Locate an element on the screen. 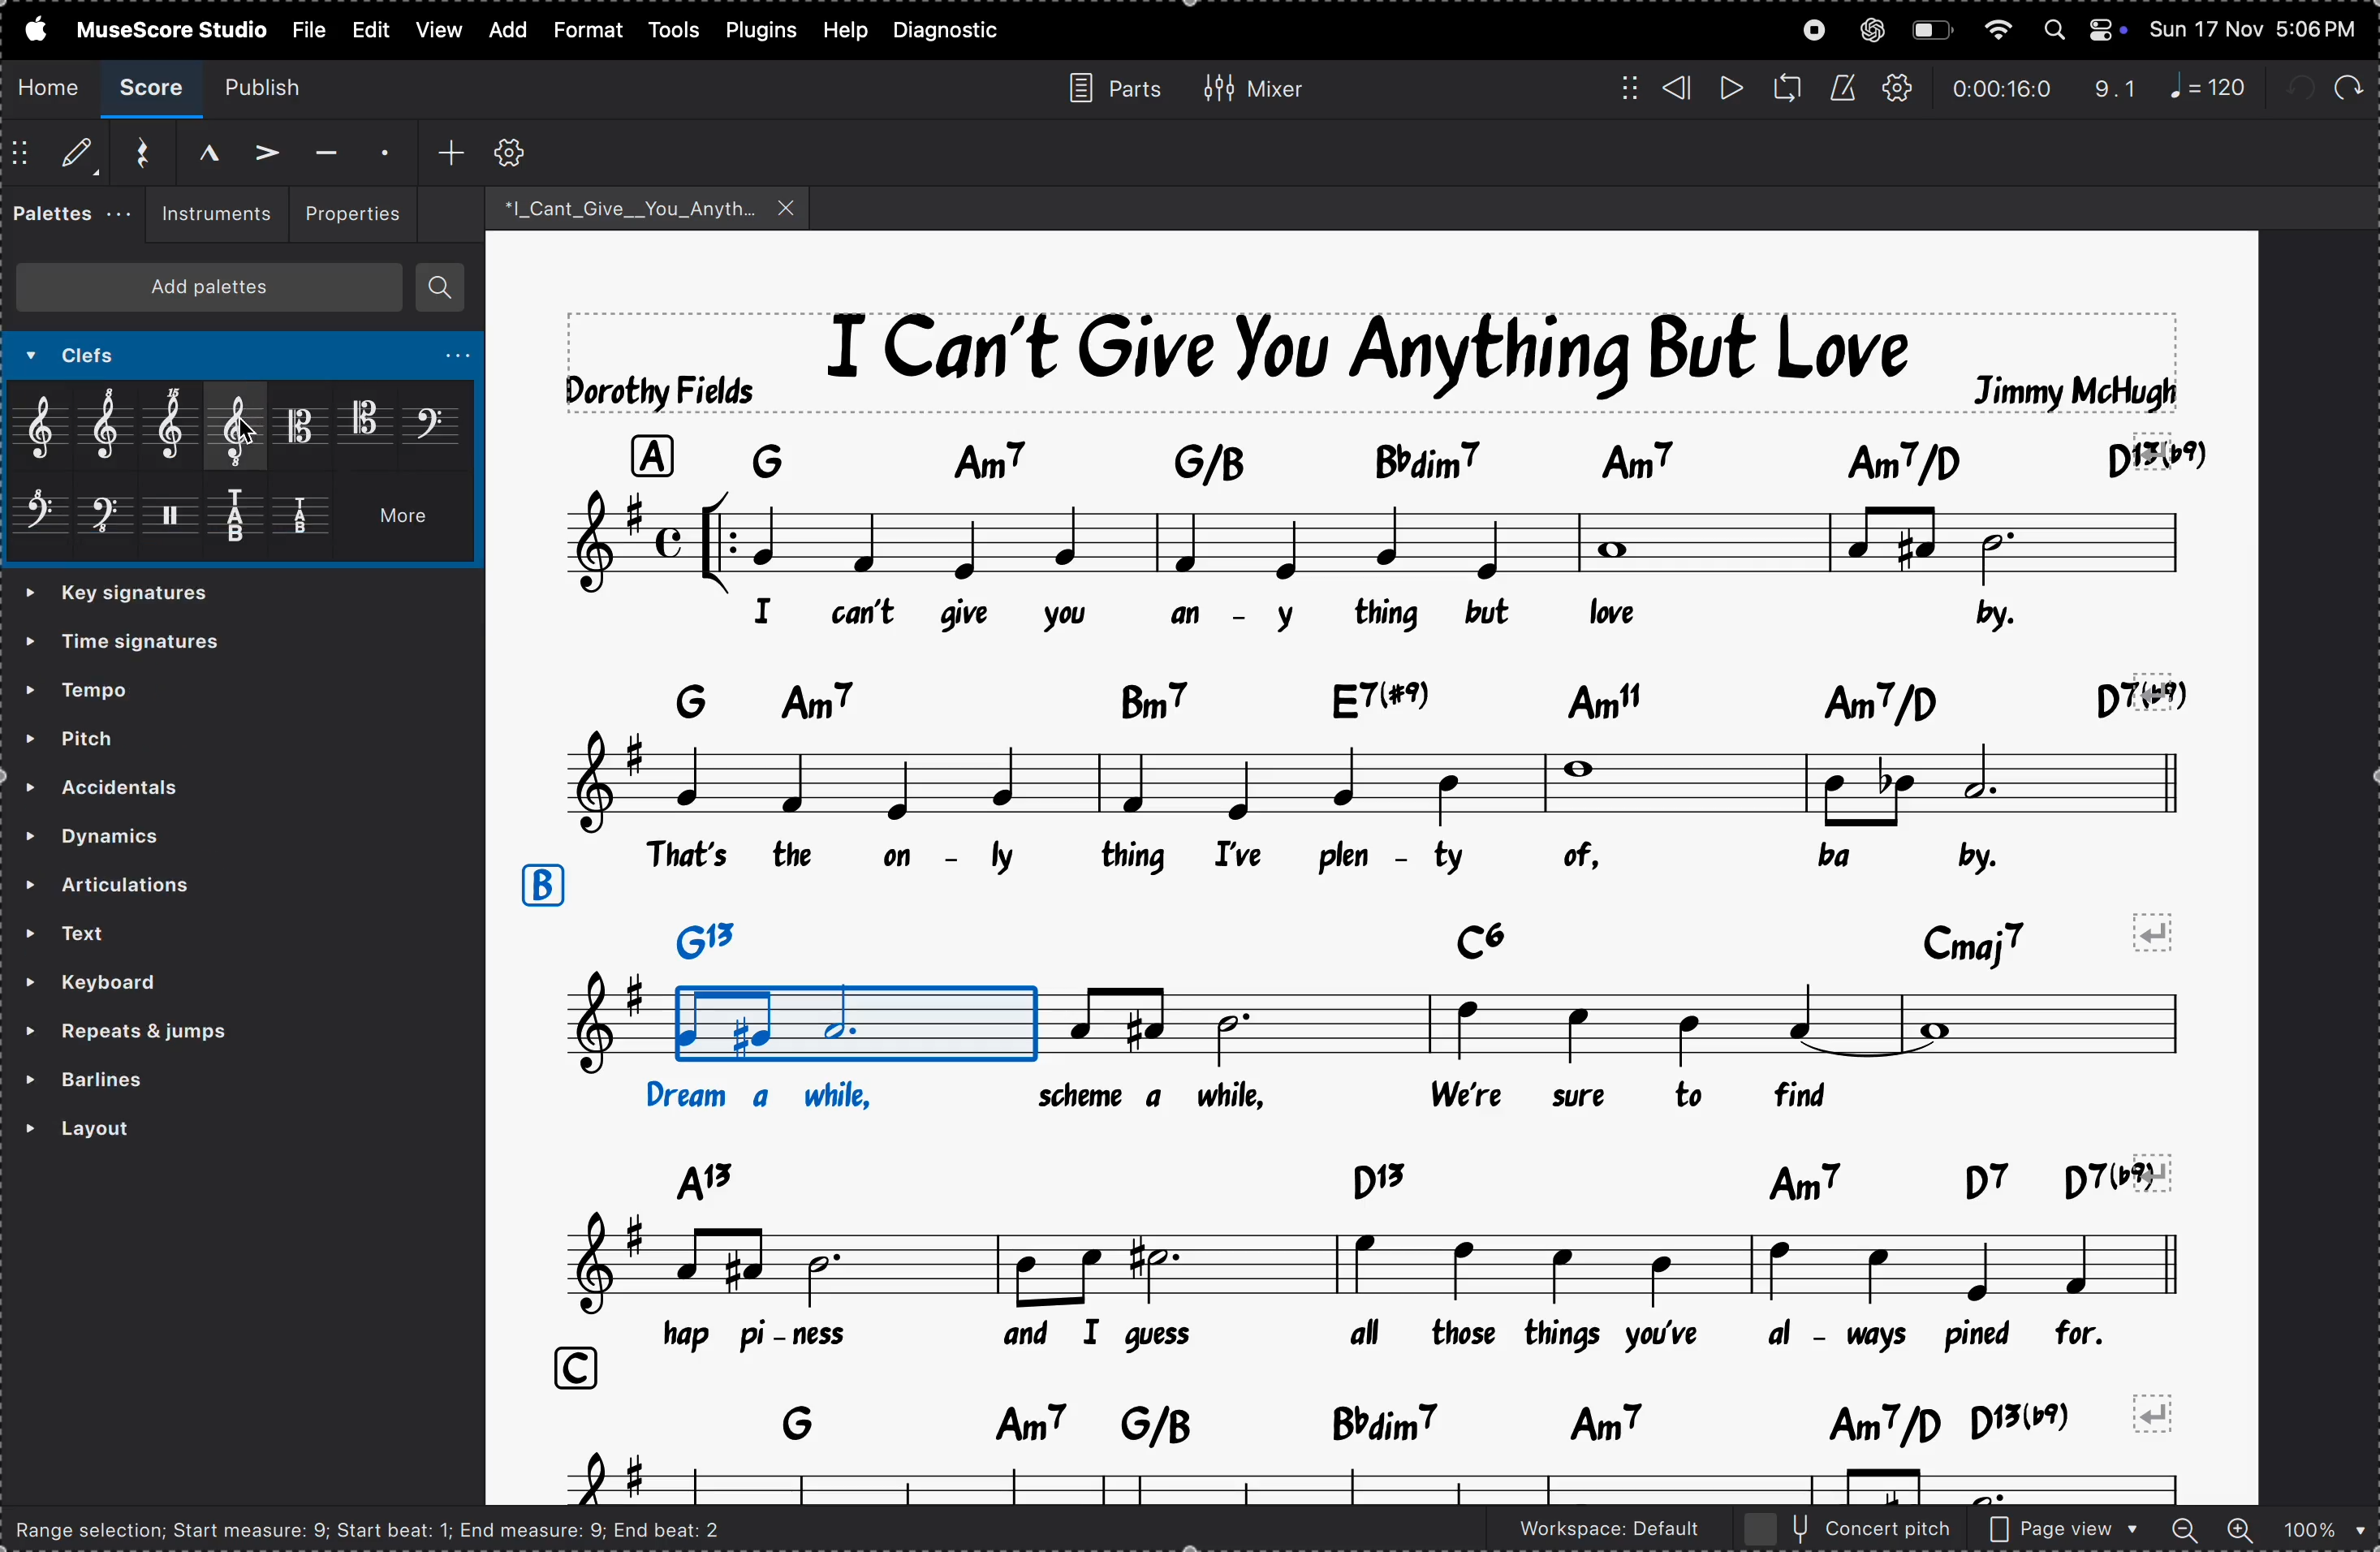  default is located at coordinates (57, 156).